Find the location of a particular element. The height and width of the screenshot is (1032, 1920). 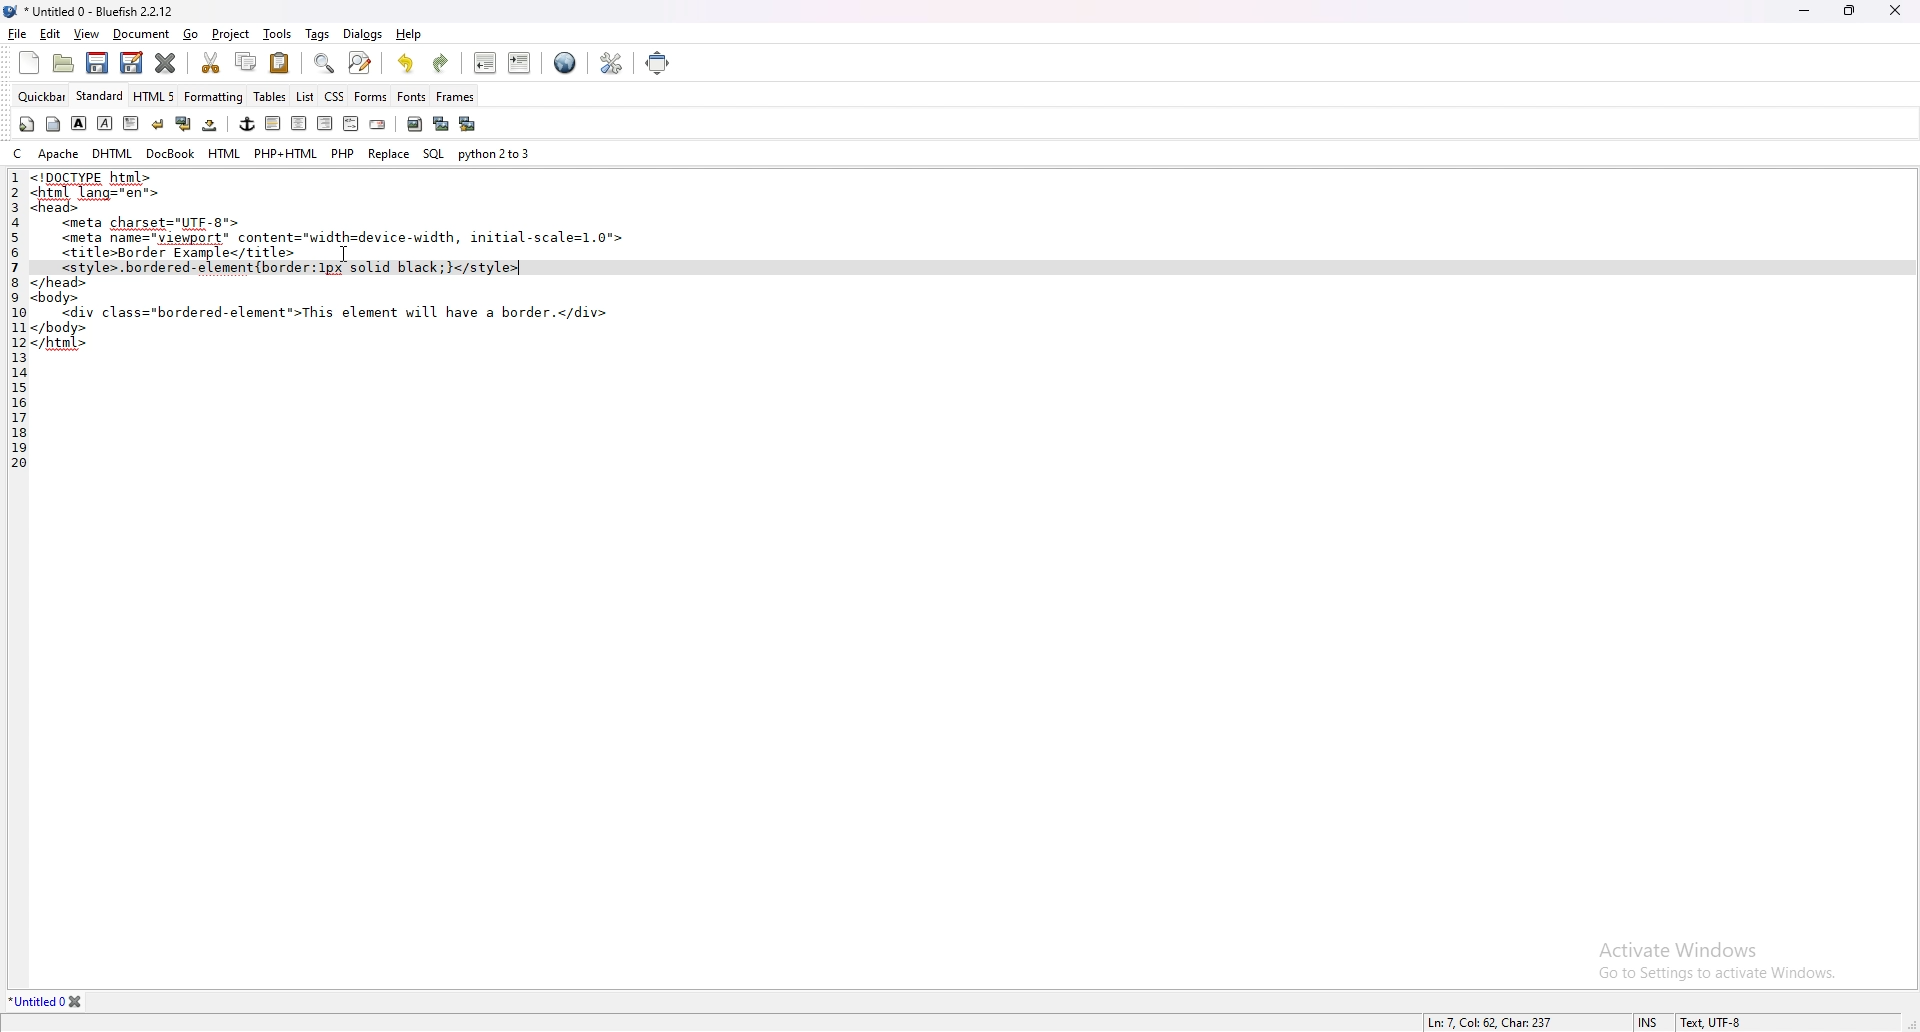

body is located at coordinates (53, 124).